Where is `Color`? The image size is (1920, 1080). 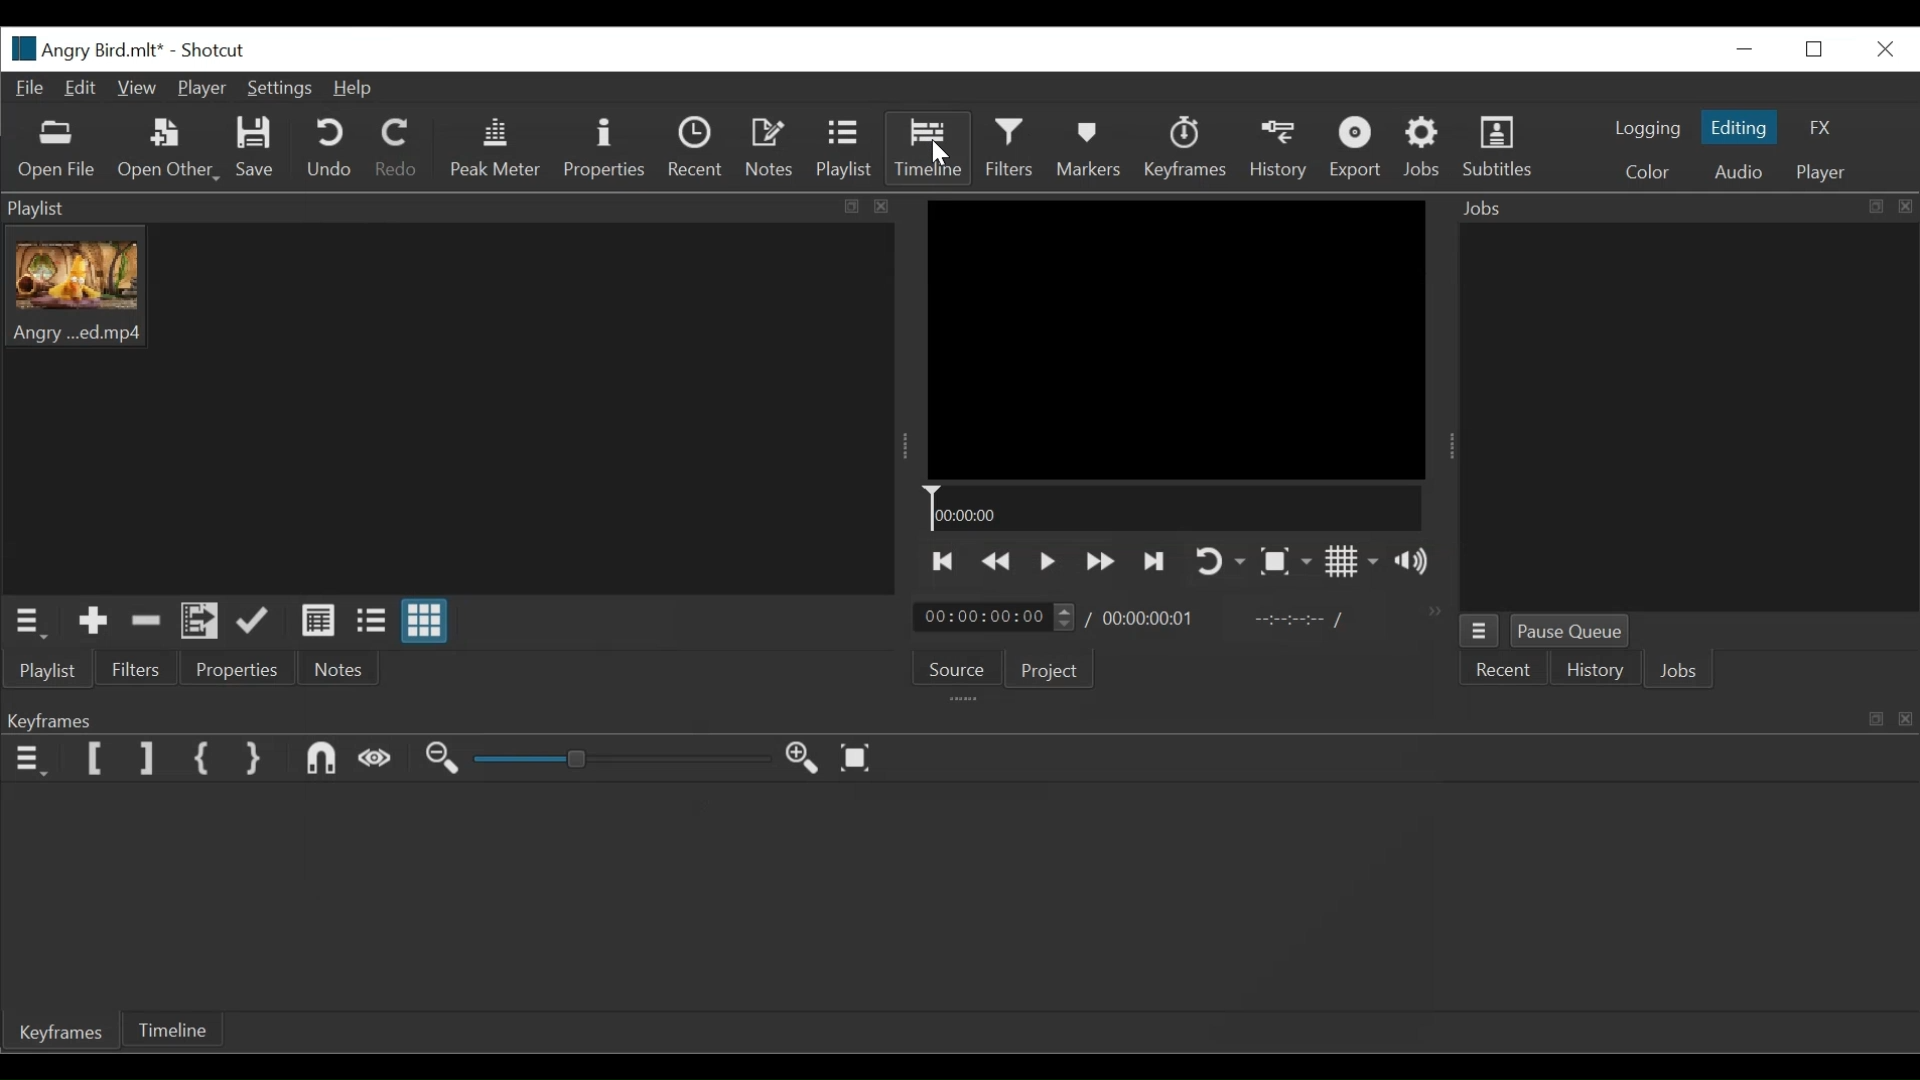 Color is located at coordinates (1646, 174).